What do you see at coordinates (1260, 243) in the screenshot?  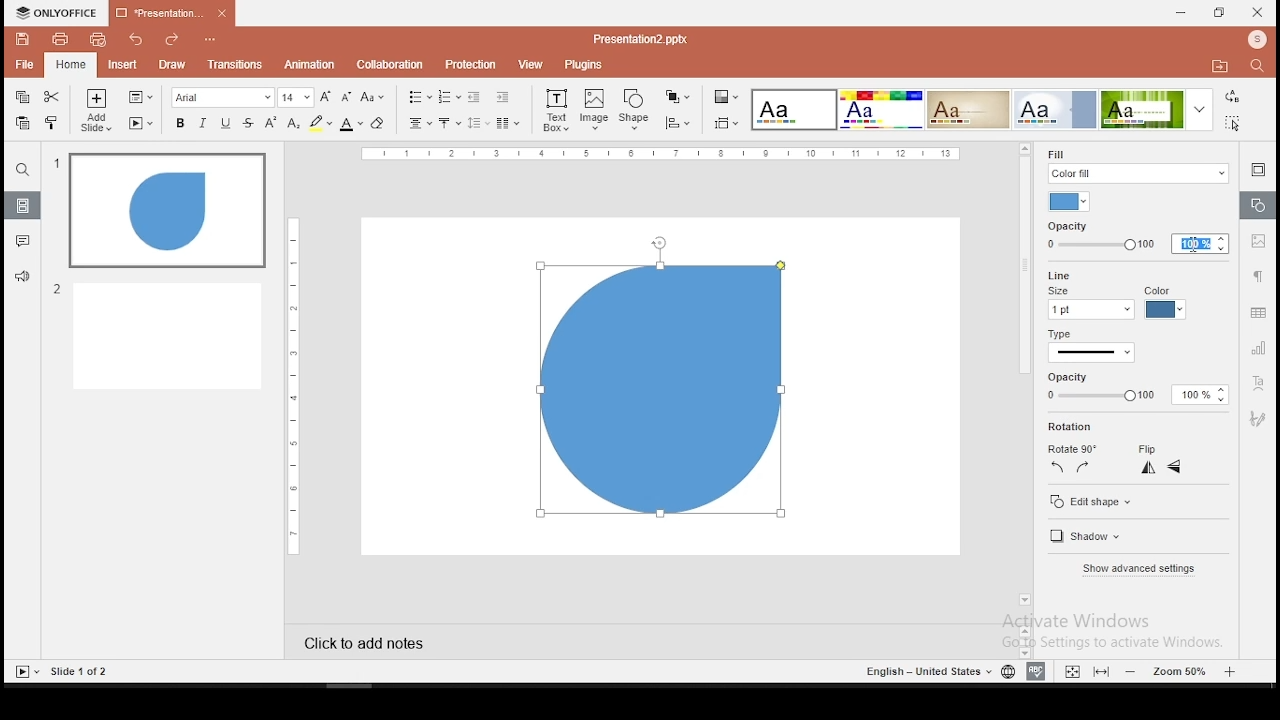 I see `image settings` at bounding box center [1260, 243].